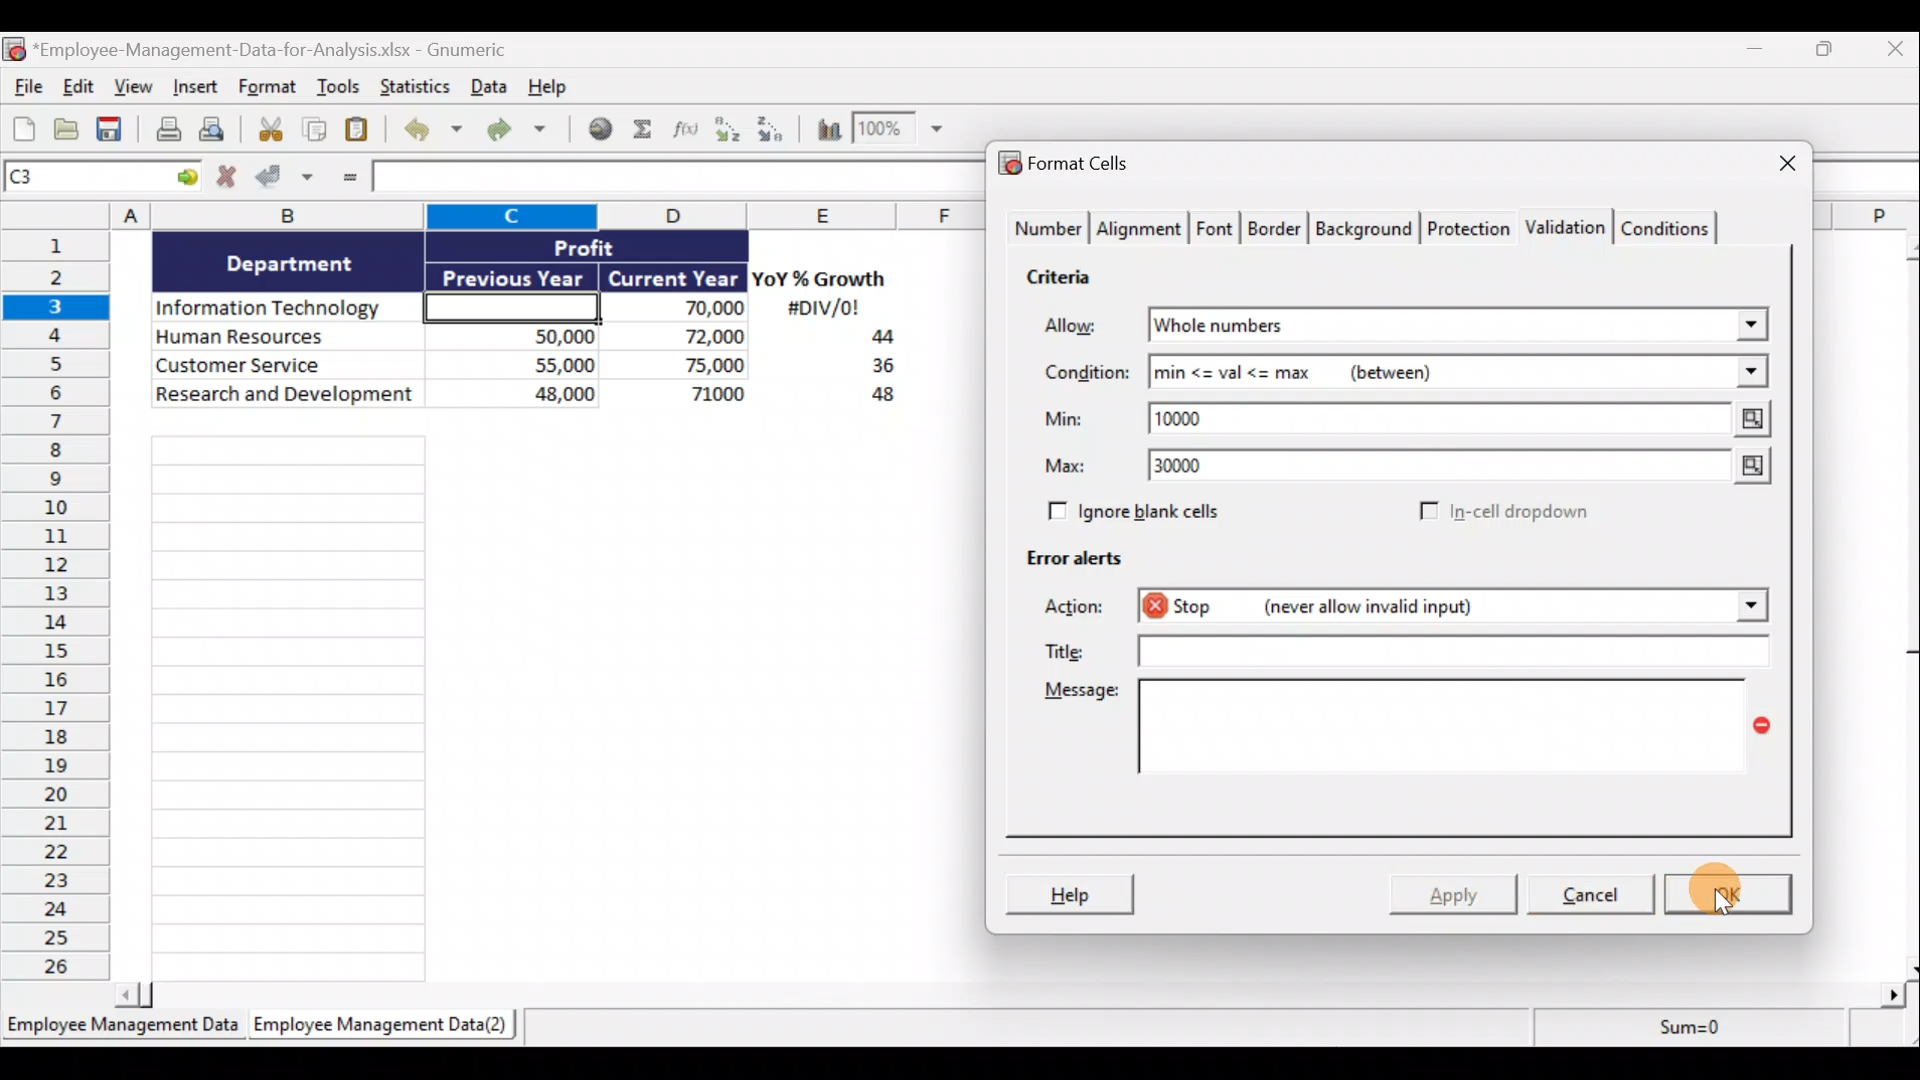 The height and width of the screenshot is (1080, 1920). I want to click on Validation, so click(1568, 225).